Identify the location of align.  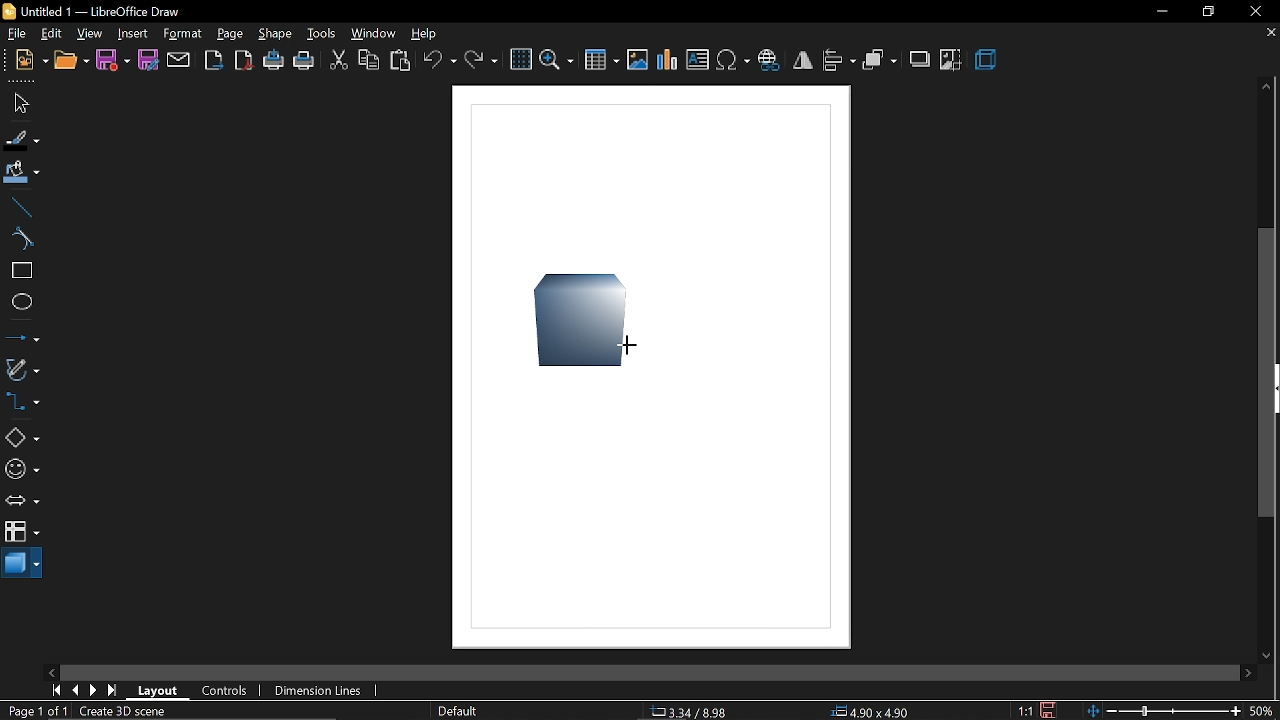
(839, 62).